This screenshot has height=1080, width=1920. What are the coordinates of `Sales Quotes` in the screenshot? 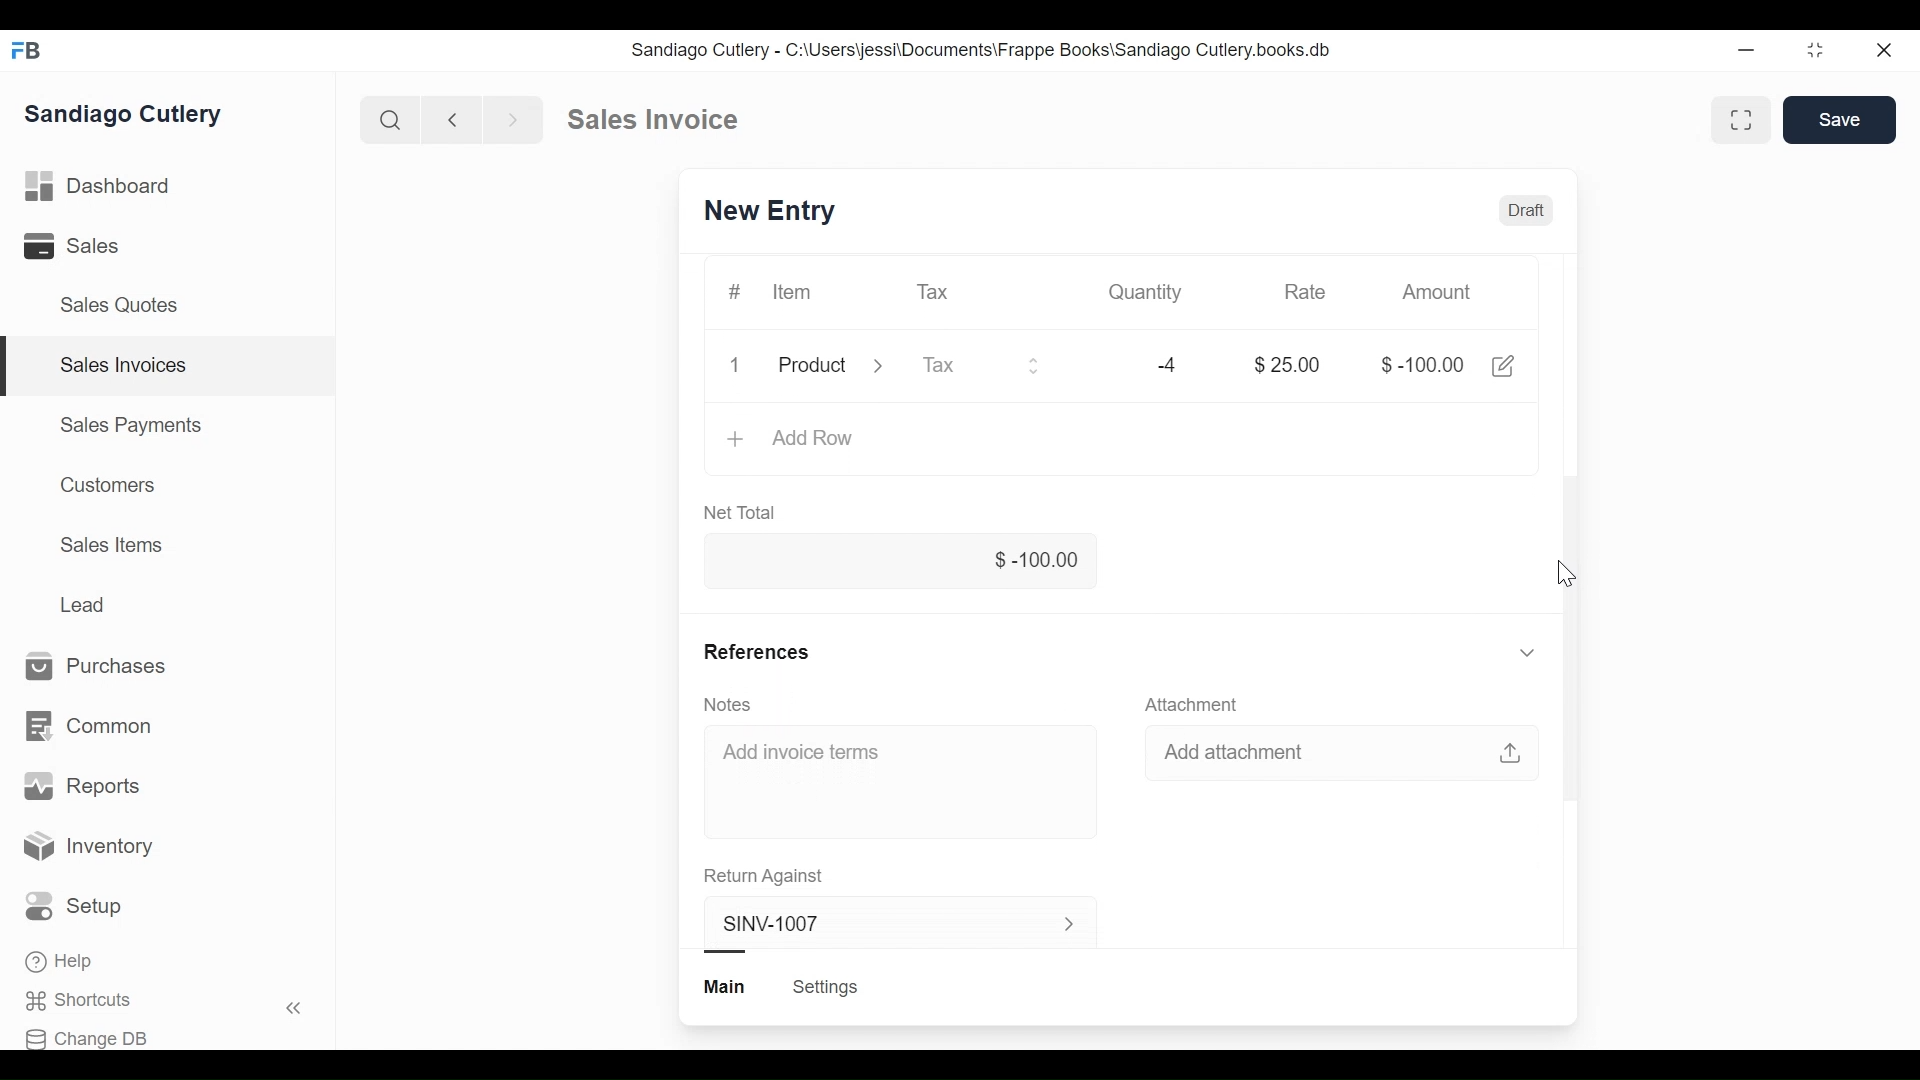 It's located at (122, 305).